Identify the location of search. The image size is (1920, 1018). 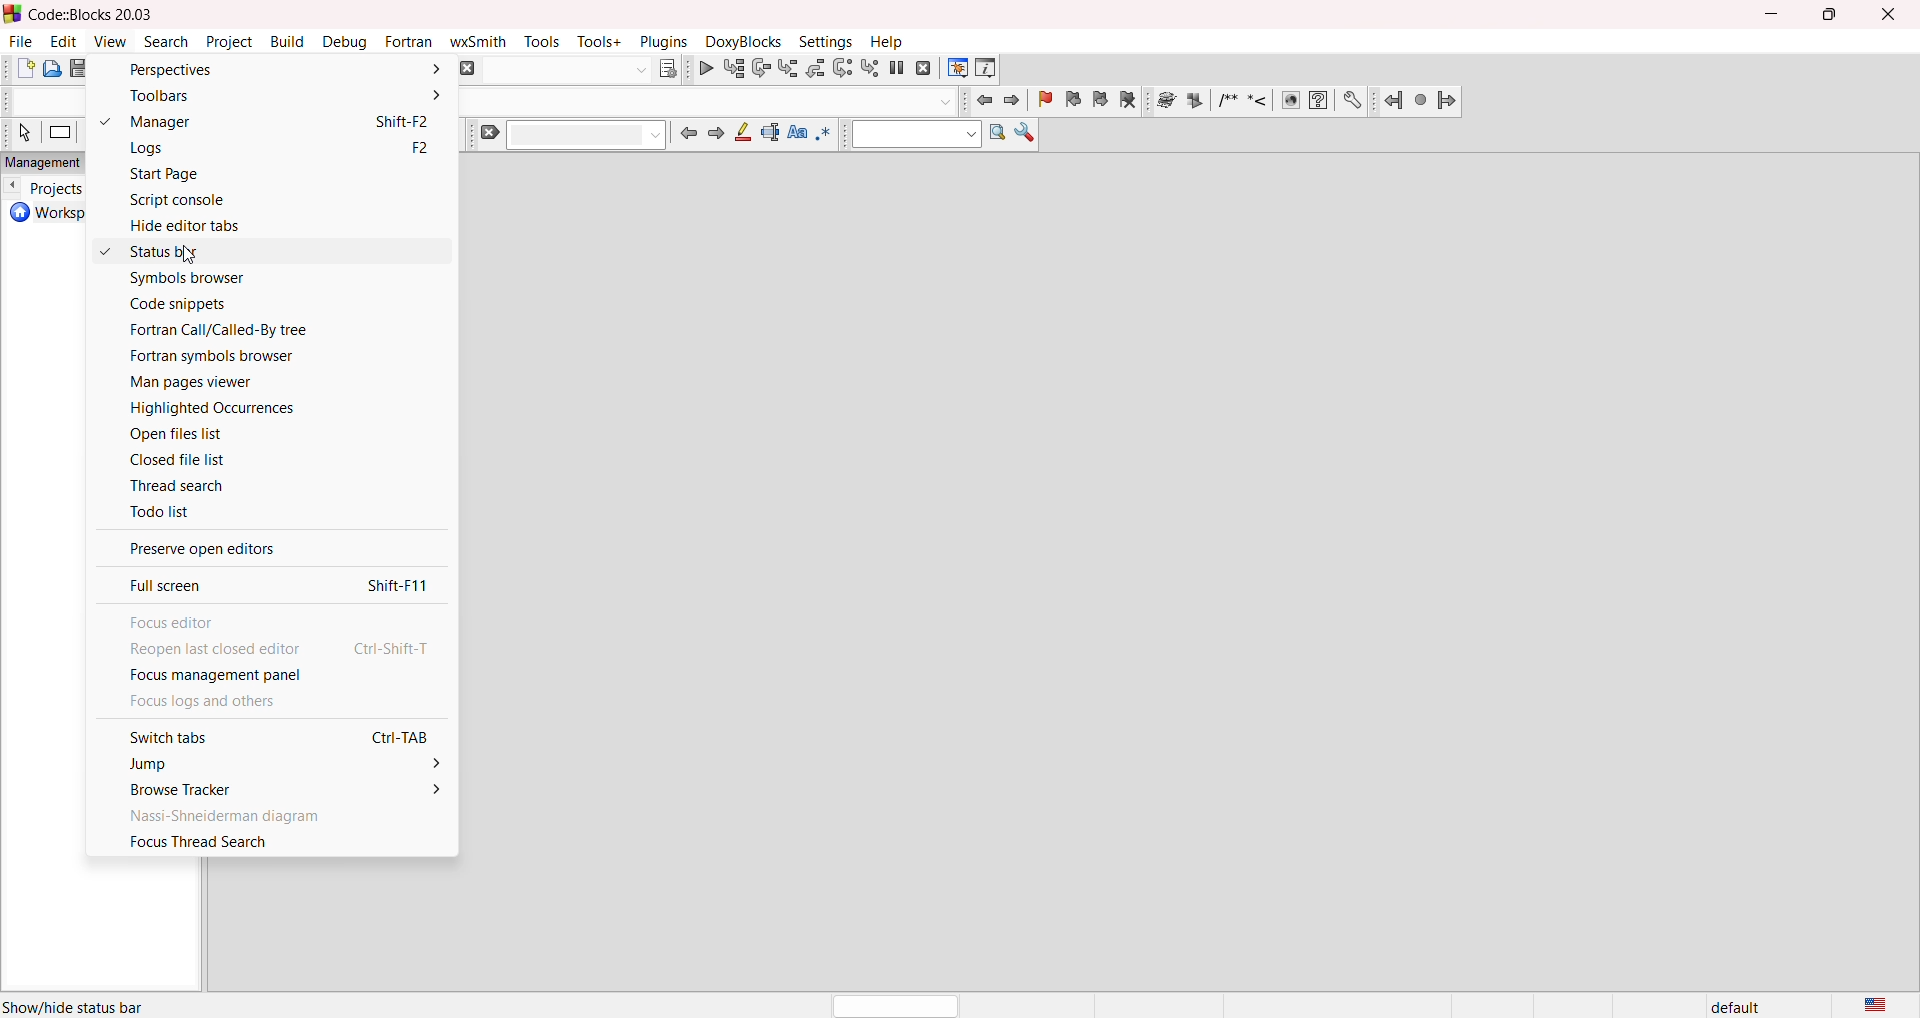
(168, 42).